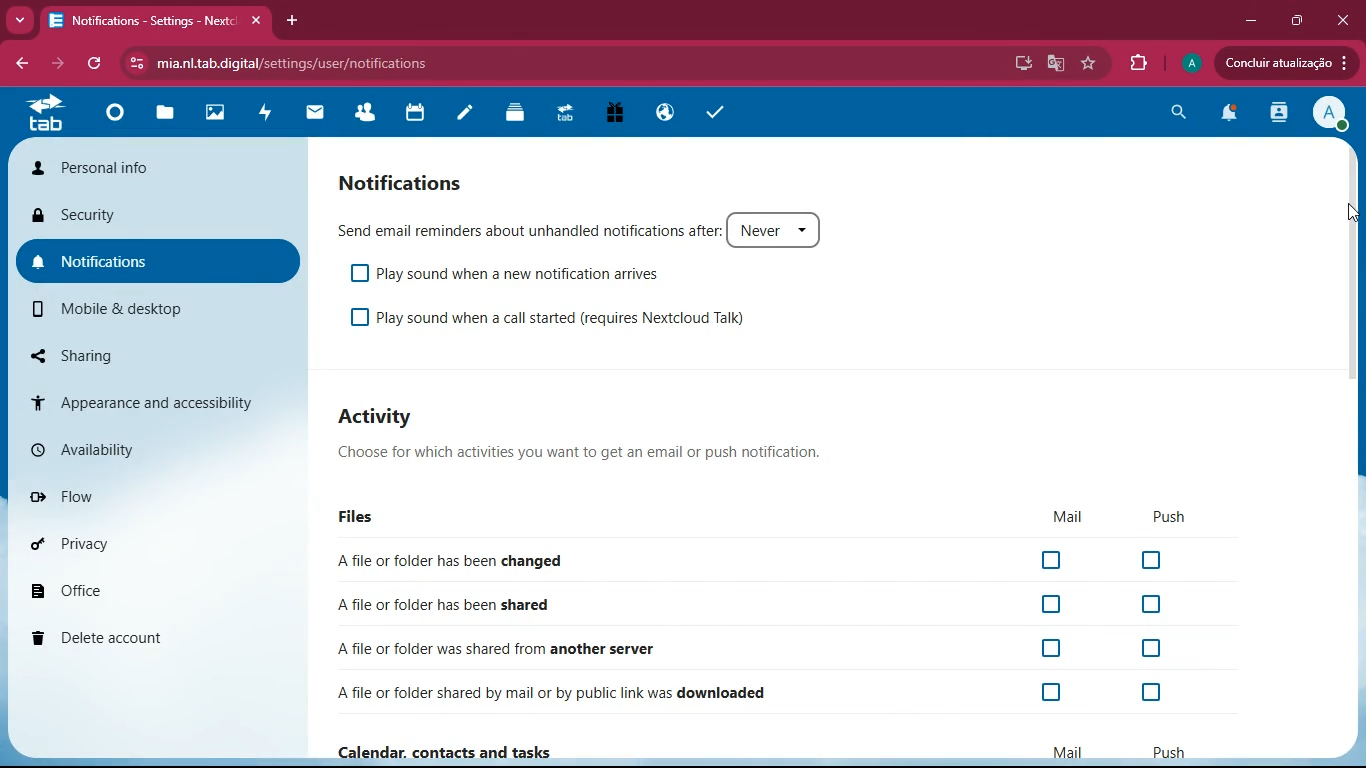 The height and width of the screenshot is (768, 1366). What do you see at coordinates (1299, 20) in the screenshot?
I see `maximize` at bounding box center [1299, 20].